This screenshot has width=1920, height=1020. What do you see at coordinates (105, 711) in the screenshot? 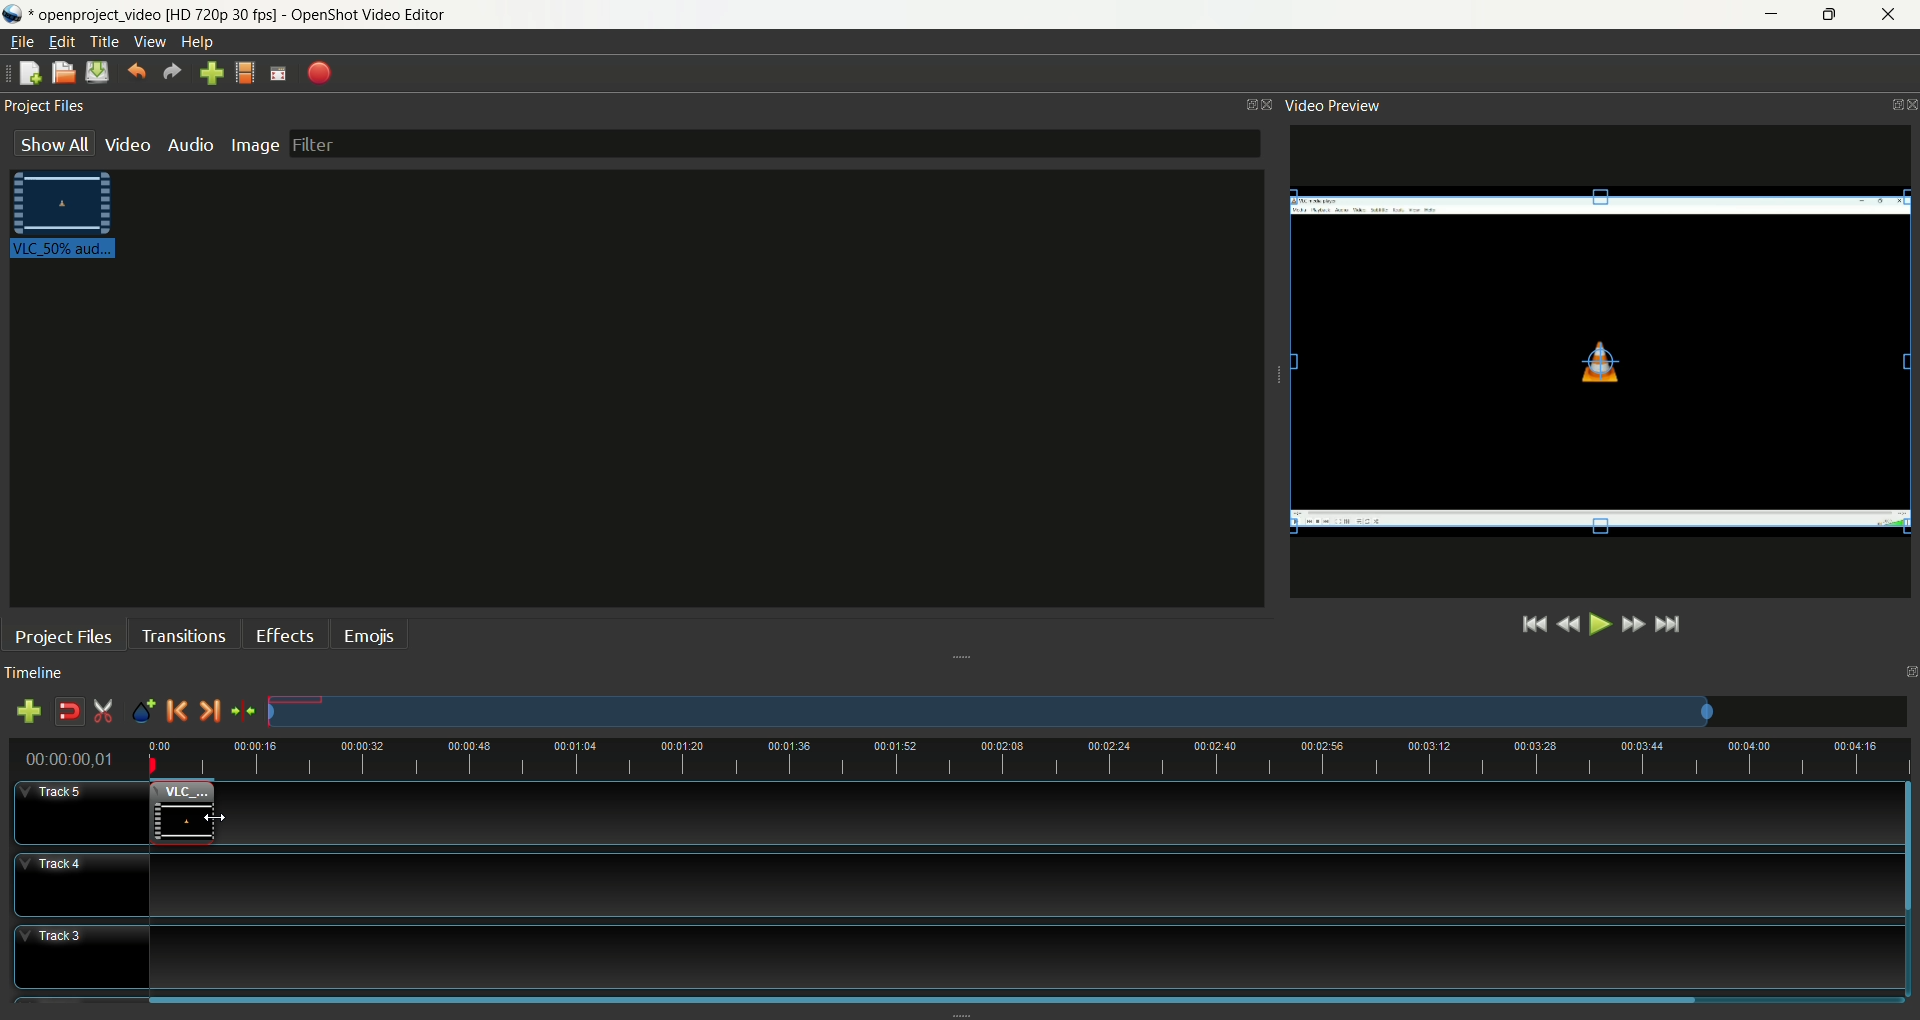
I see `enable razor` at bounding box center [105, 711].